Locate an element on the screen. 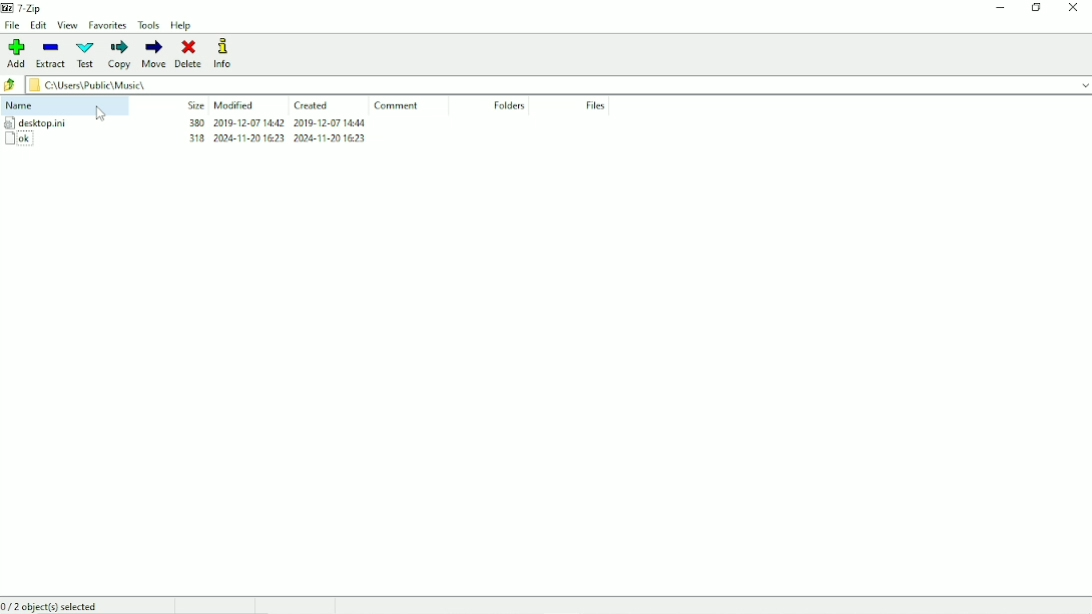 The image size is (1092, 614). Tools is located at coordinates (149, 25).